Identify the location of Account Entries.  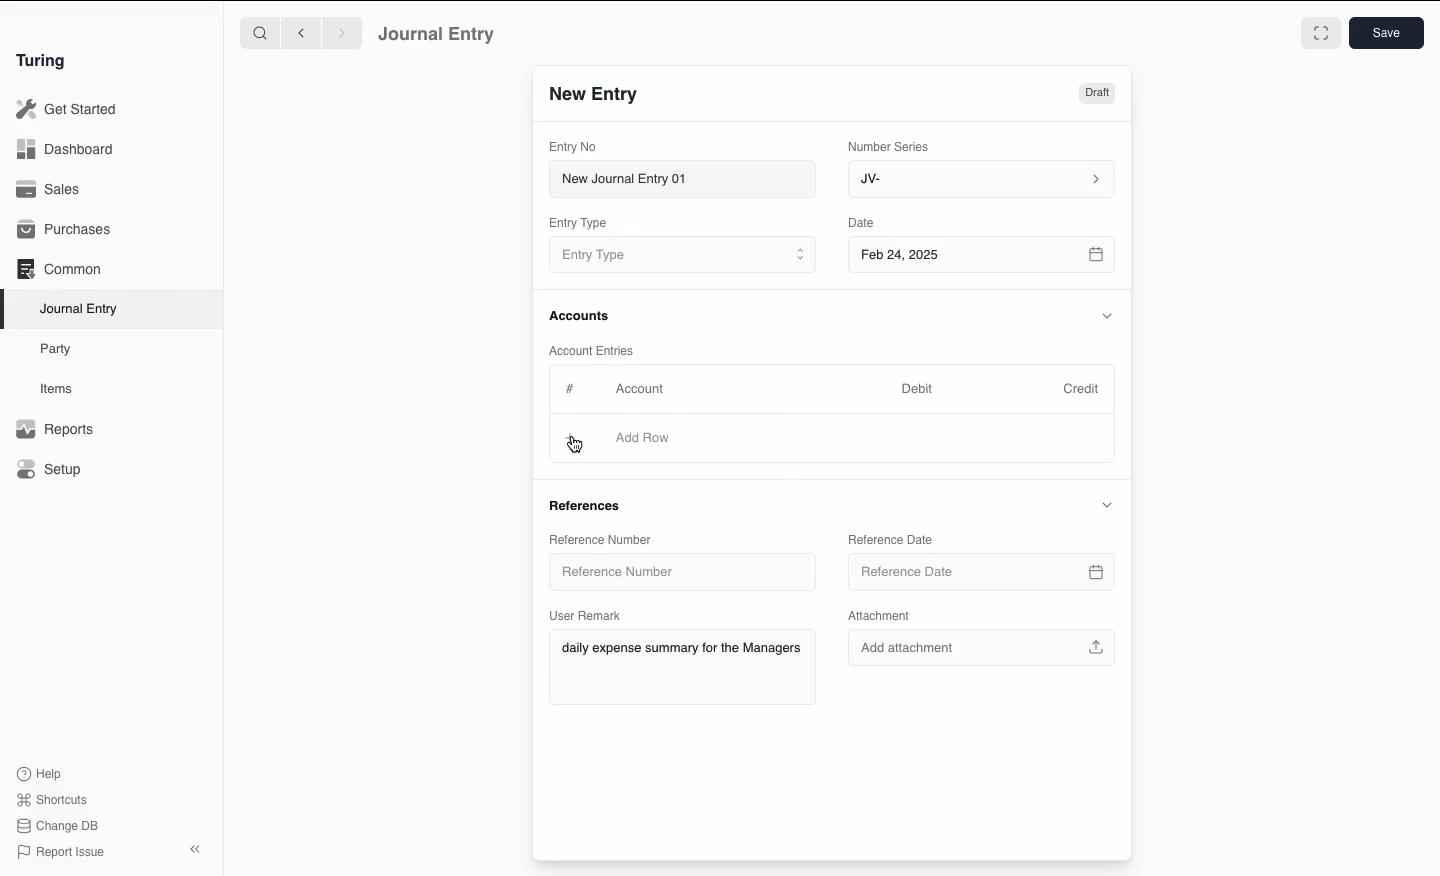
(595, 350).